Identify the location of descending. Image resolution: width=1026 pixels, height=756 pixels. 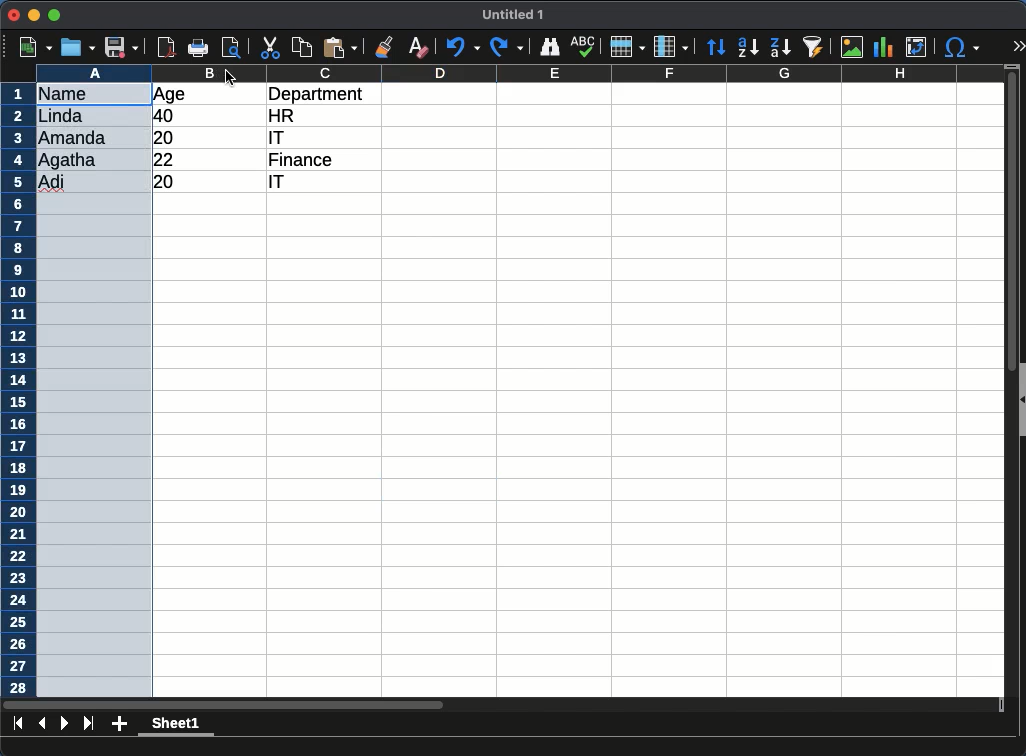
(779, 46).